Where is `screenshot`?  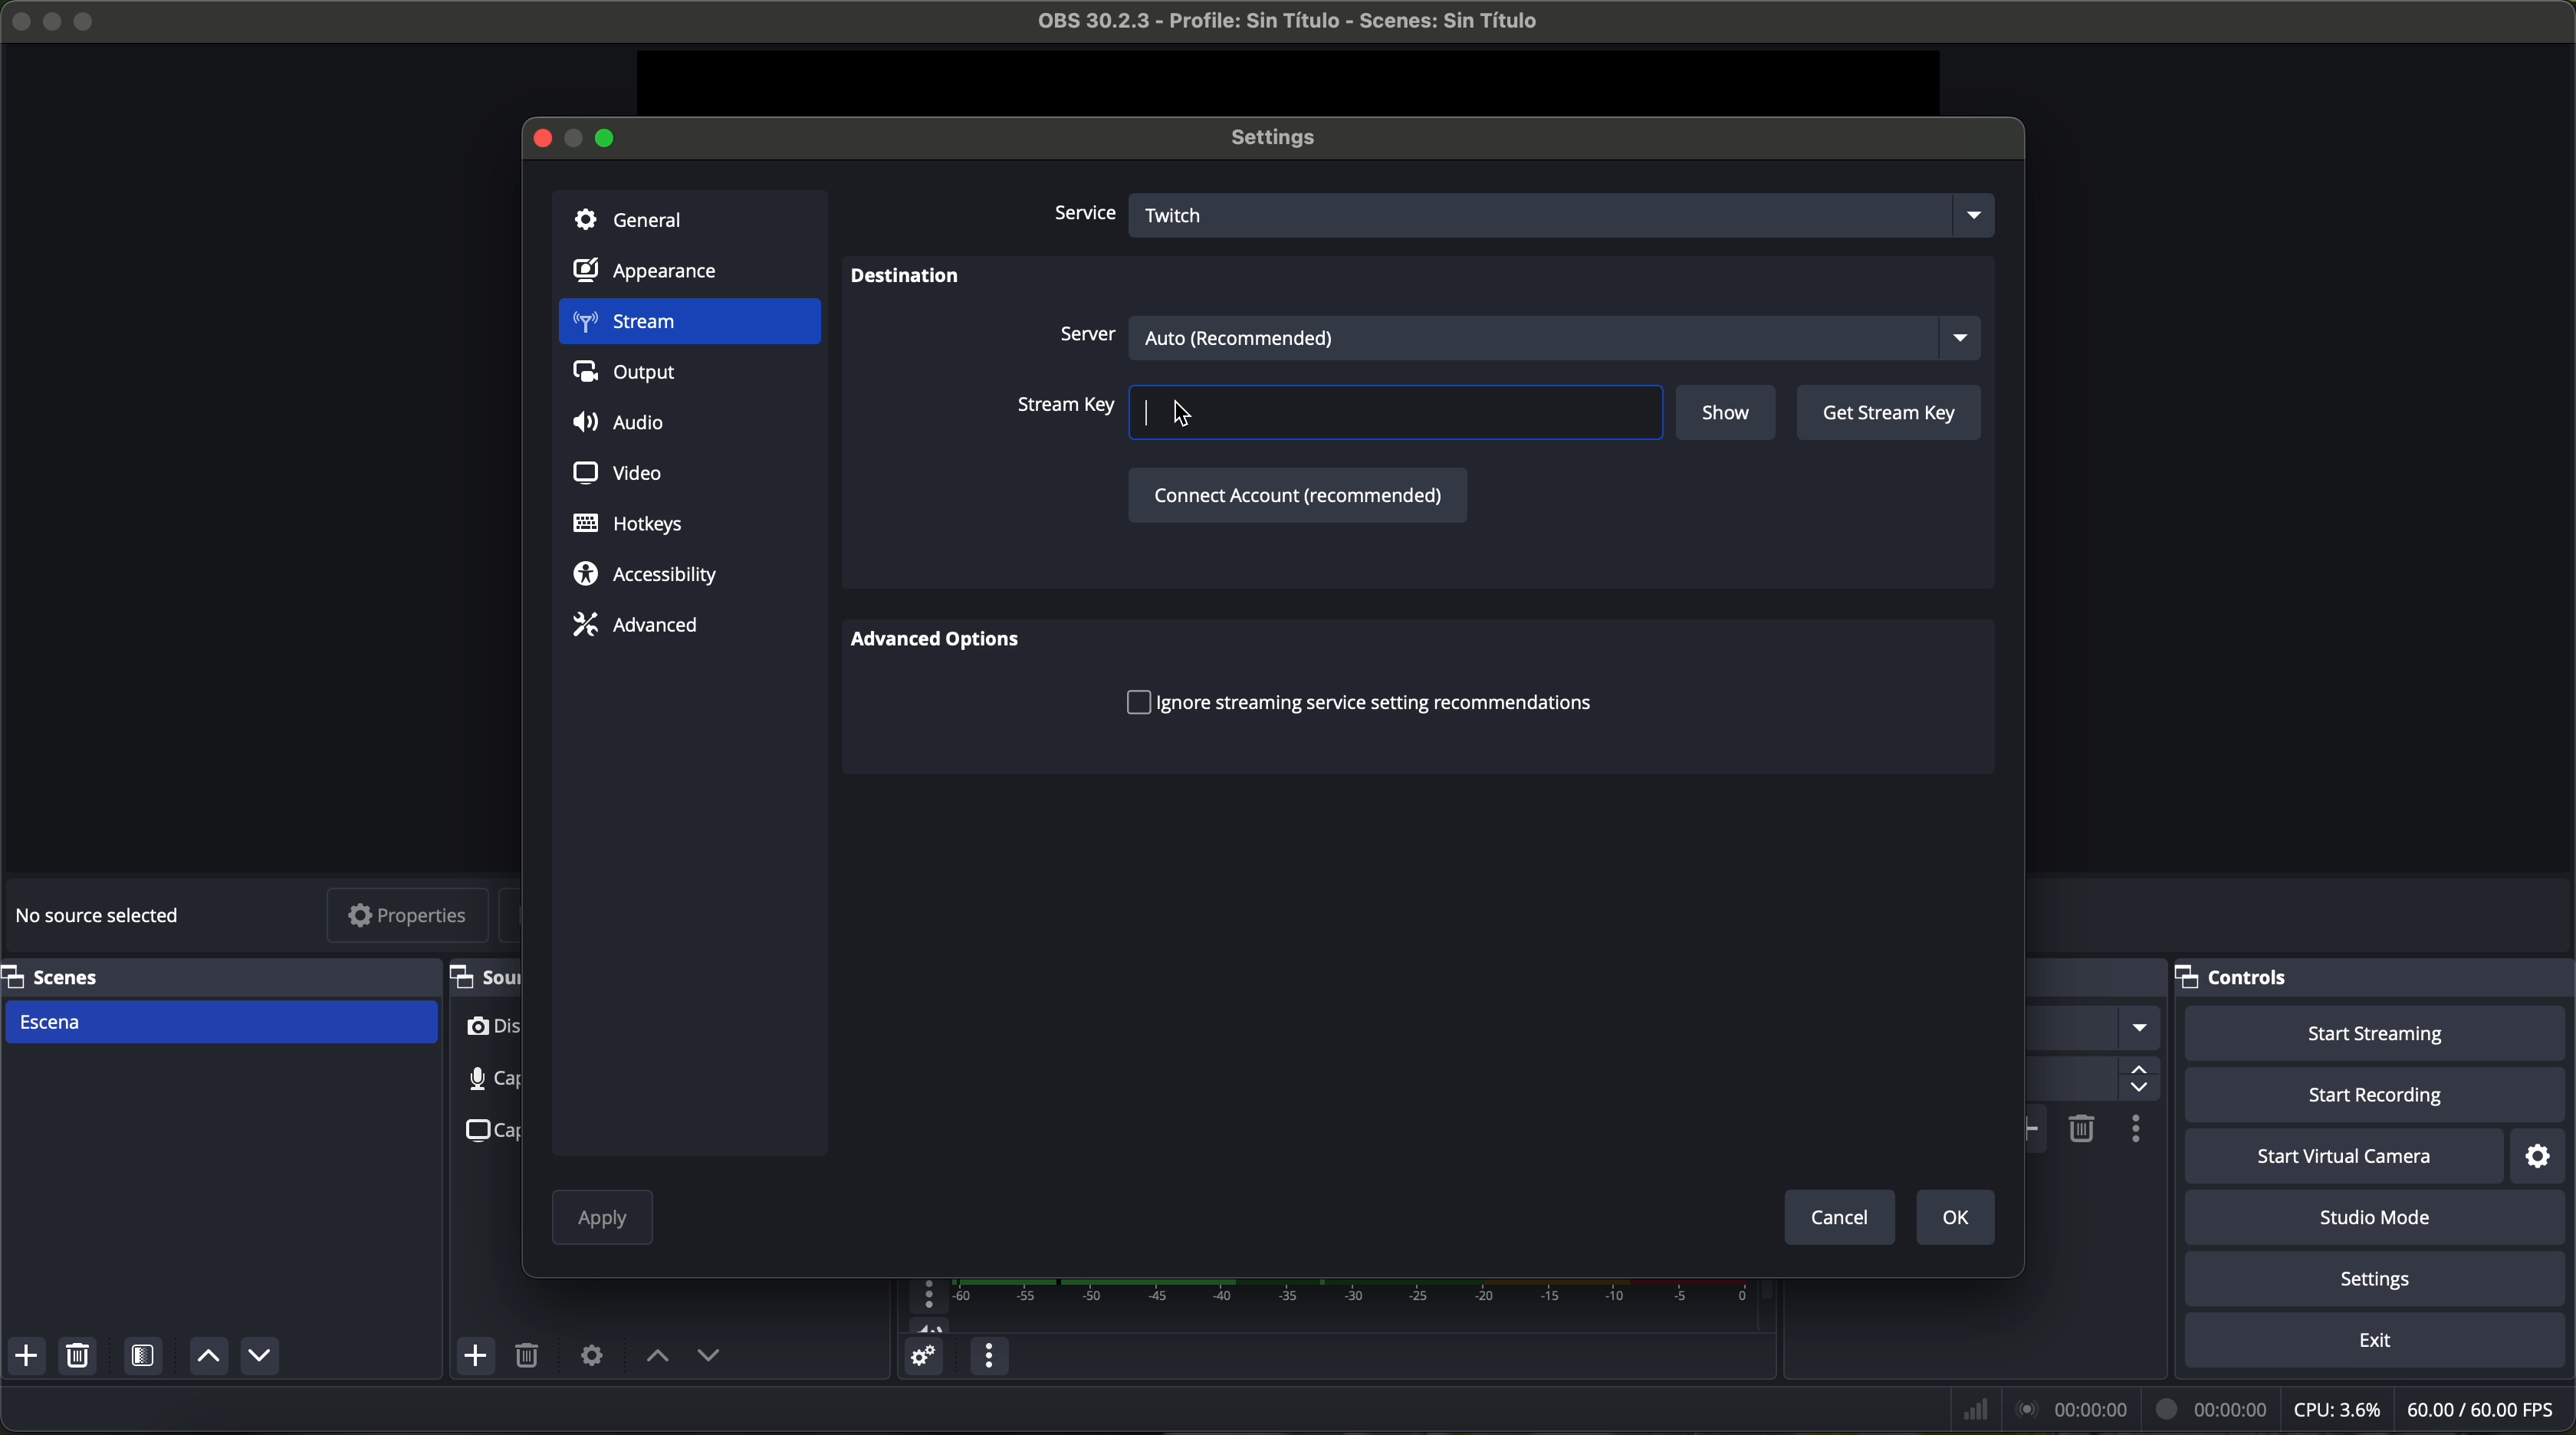
screenshot is located at coordinates (487, 1129).